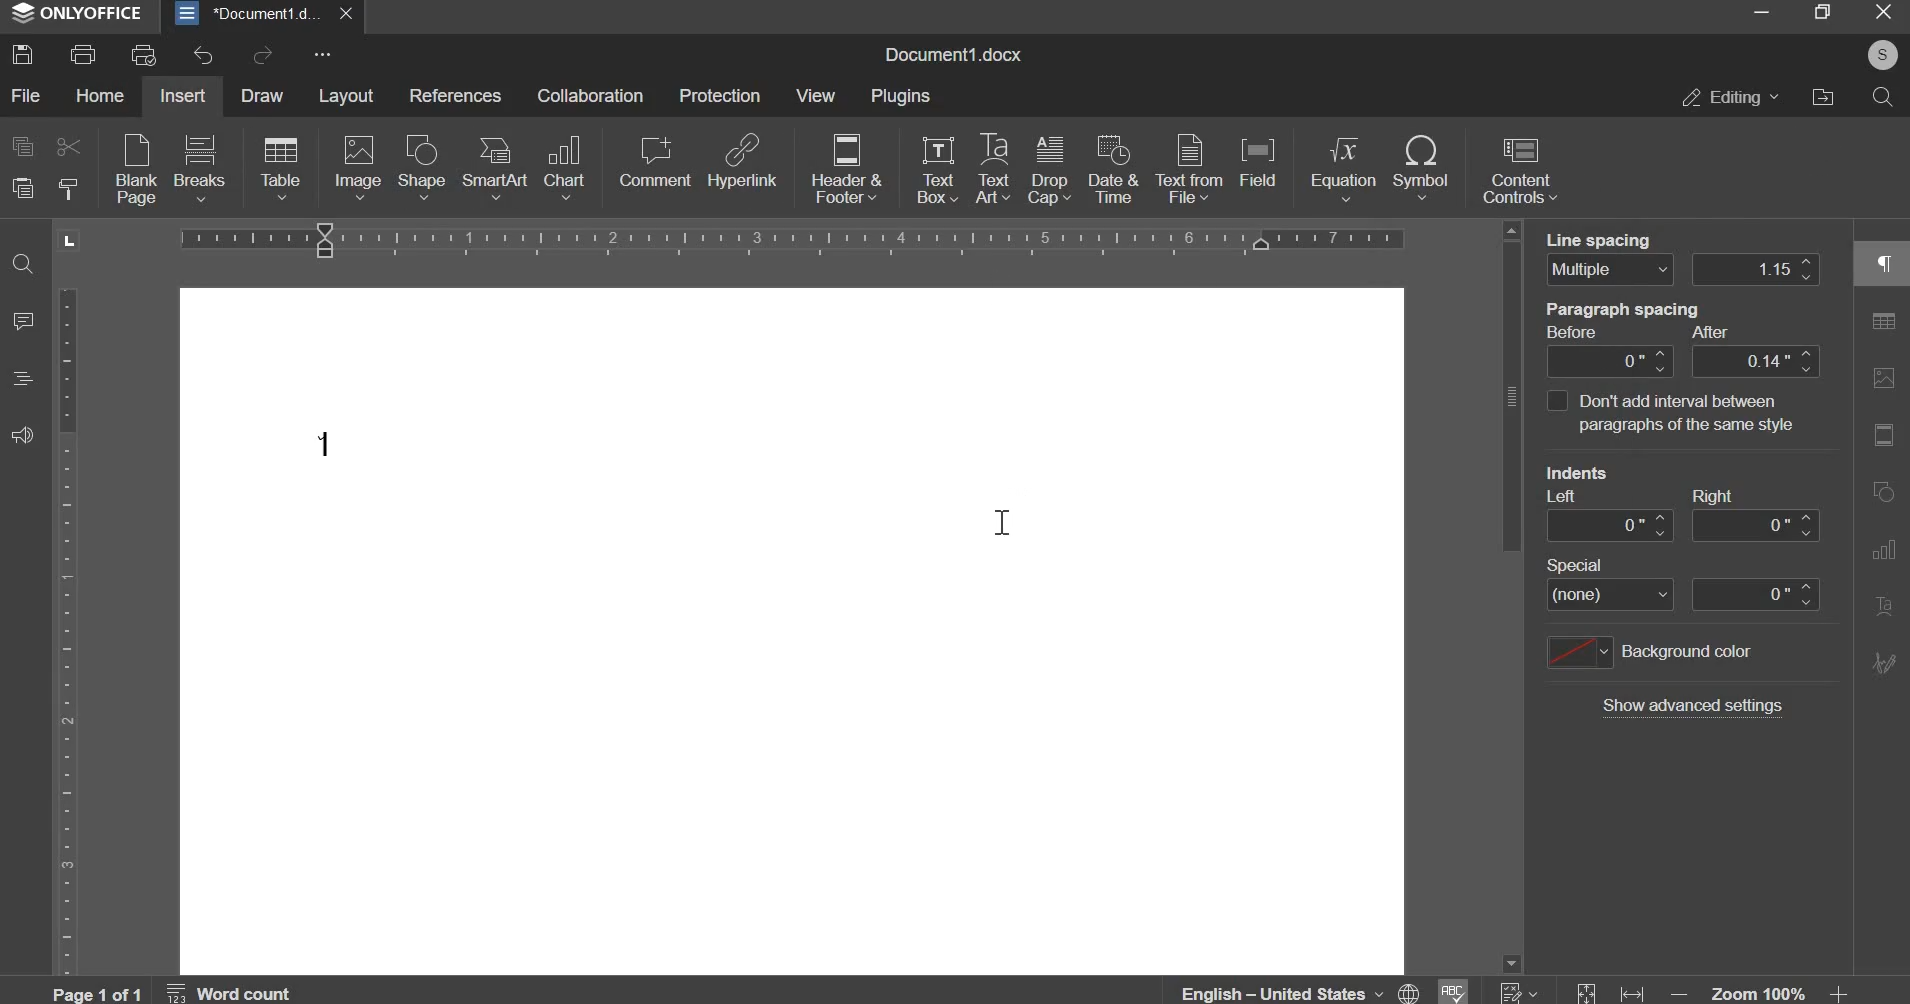  Describe the element at coordinates (719, 95) in the screenshot. I see `protection` at that location.